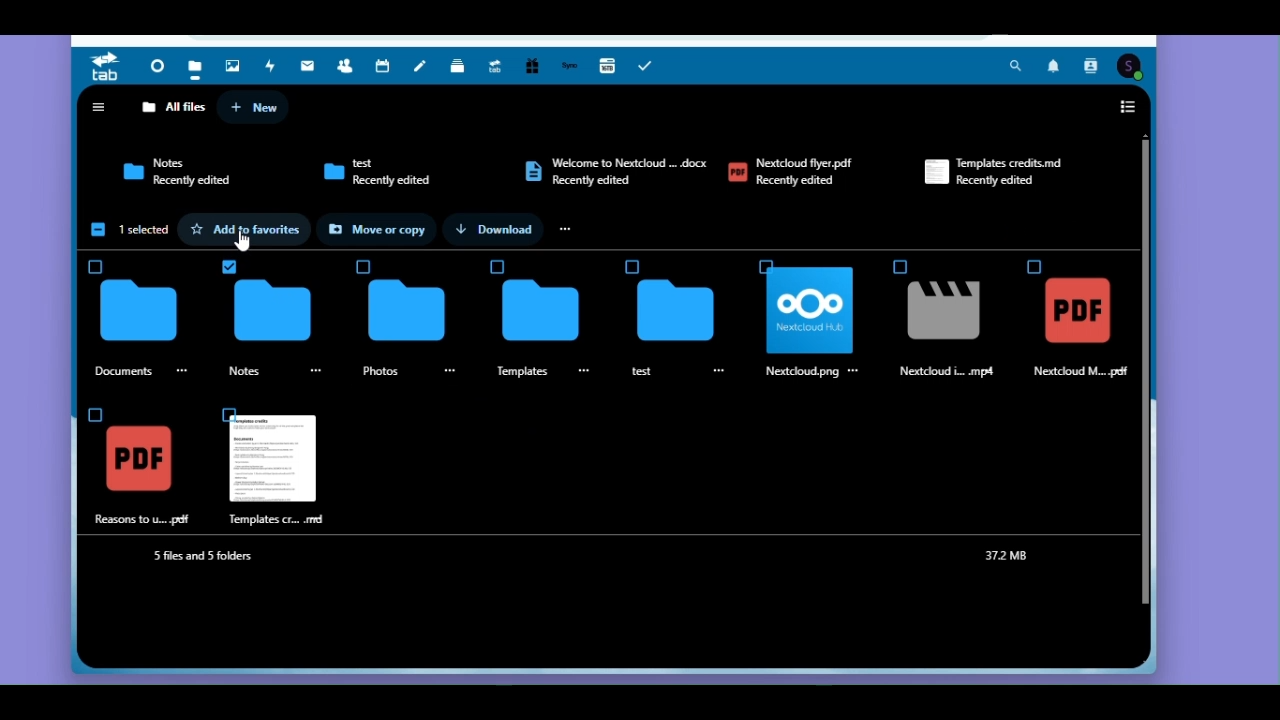 The image size is (1280, 720). Describe the element at coordinates (109, 67) in the screenshot. I see `Tab` at that location.